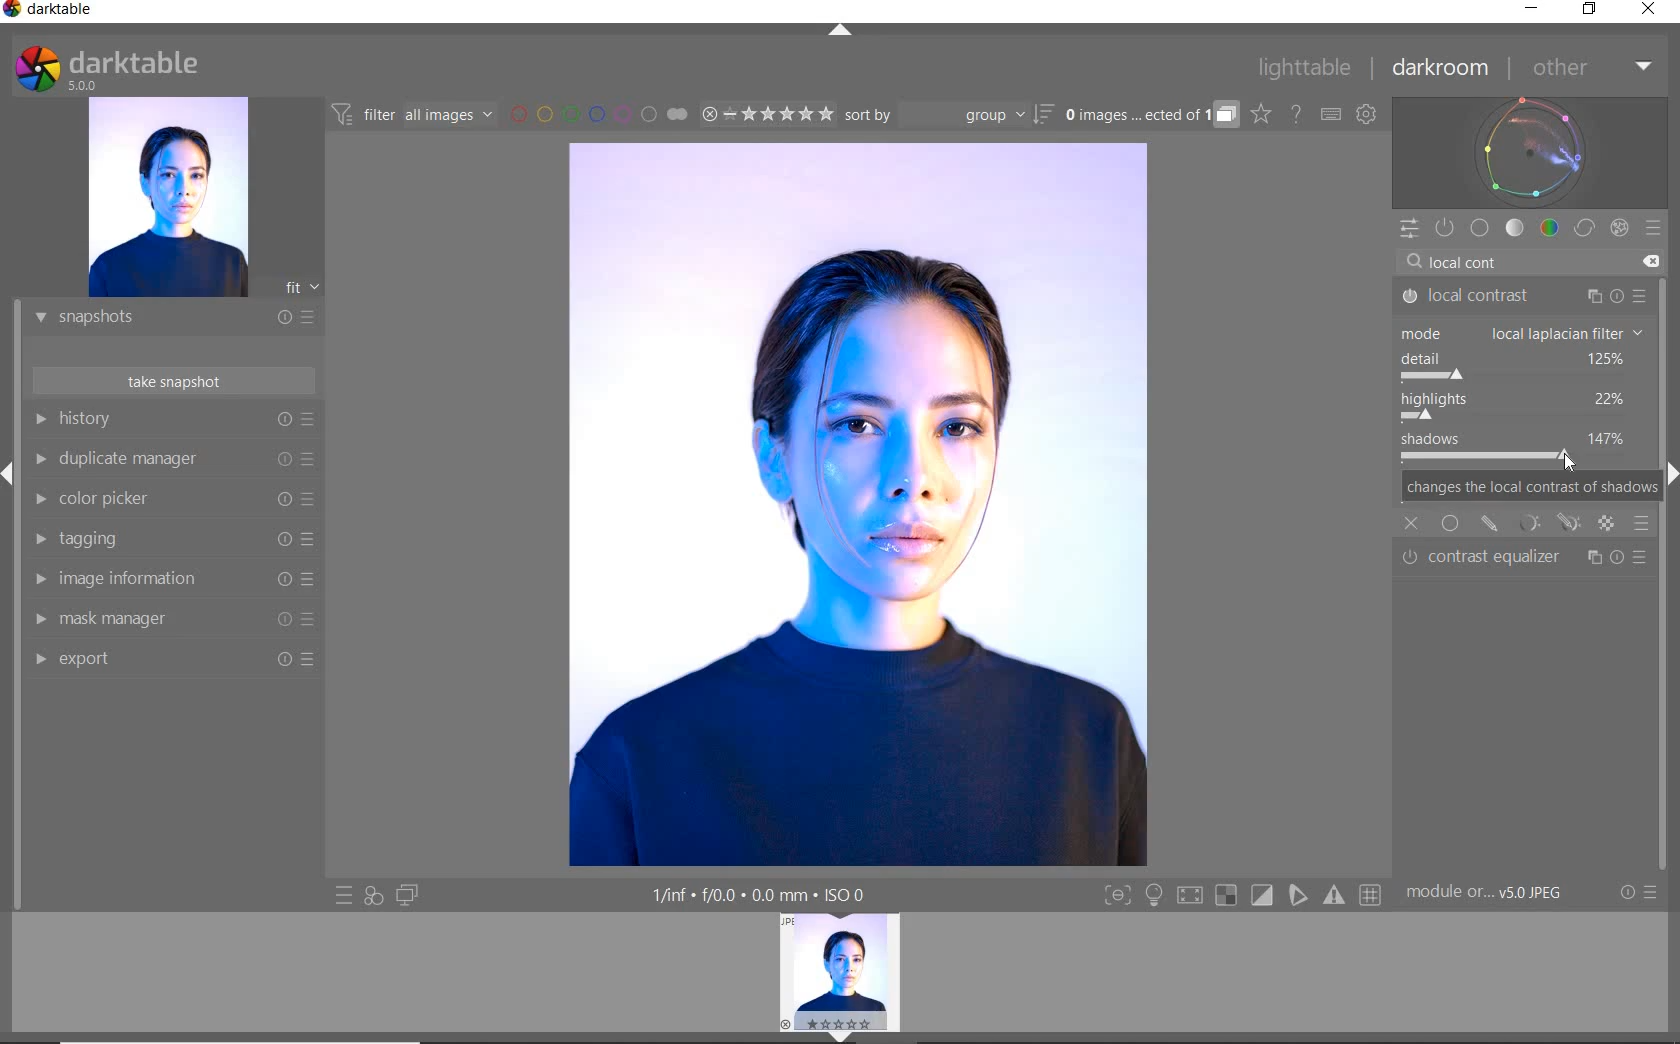  Describe the element at coordinates (1296, 113) in the screenshot. I see `HELP ONLINE` at that location.